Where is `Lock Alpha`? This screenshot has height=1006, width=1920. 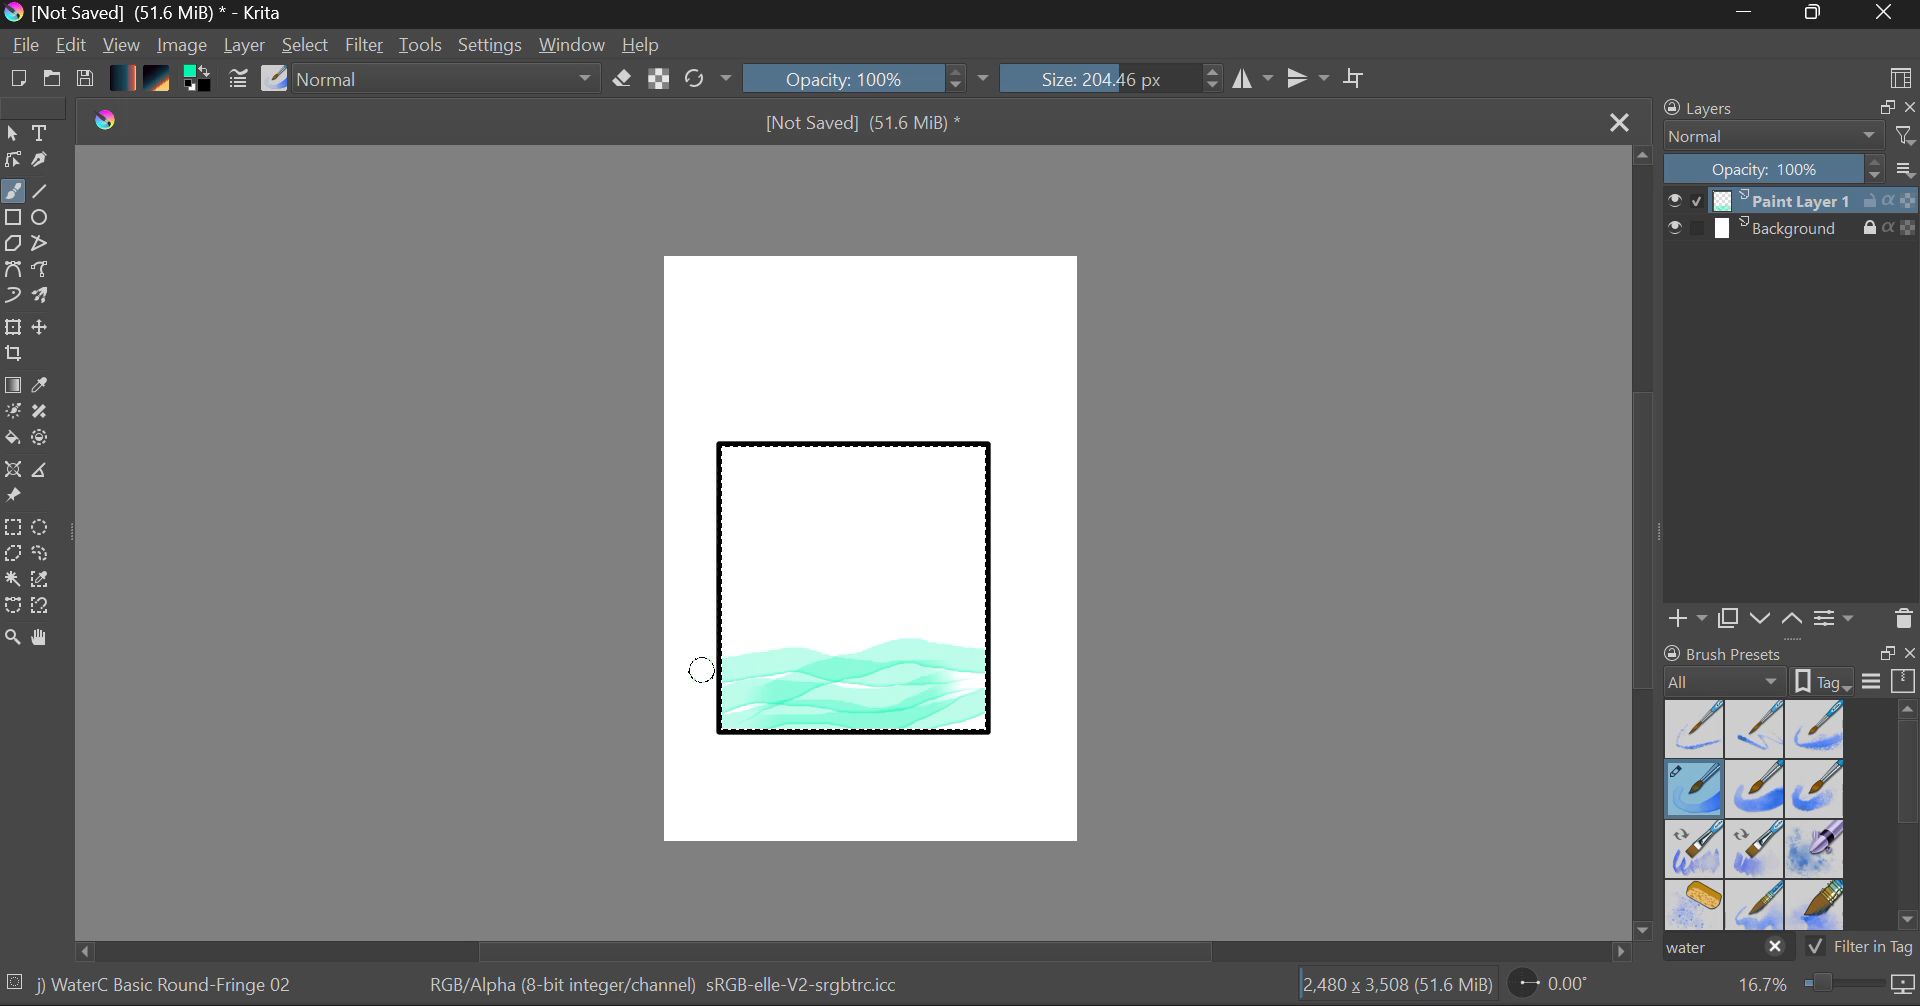 Lock Alpha is located at coordinates (656, 80).